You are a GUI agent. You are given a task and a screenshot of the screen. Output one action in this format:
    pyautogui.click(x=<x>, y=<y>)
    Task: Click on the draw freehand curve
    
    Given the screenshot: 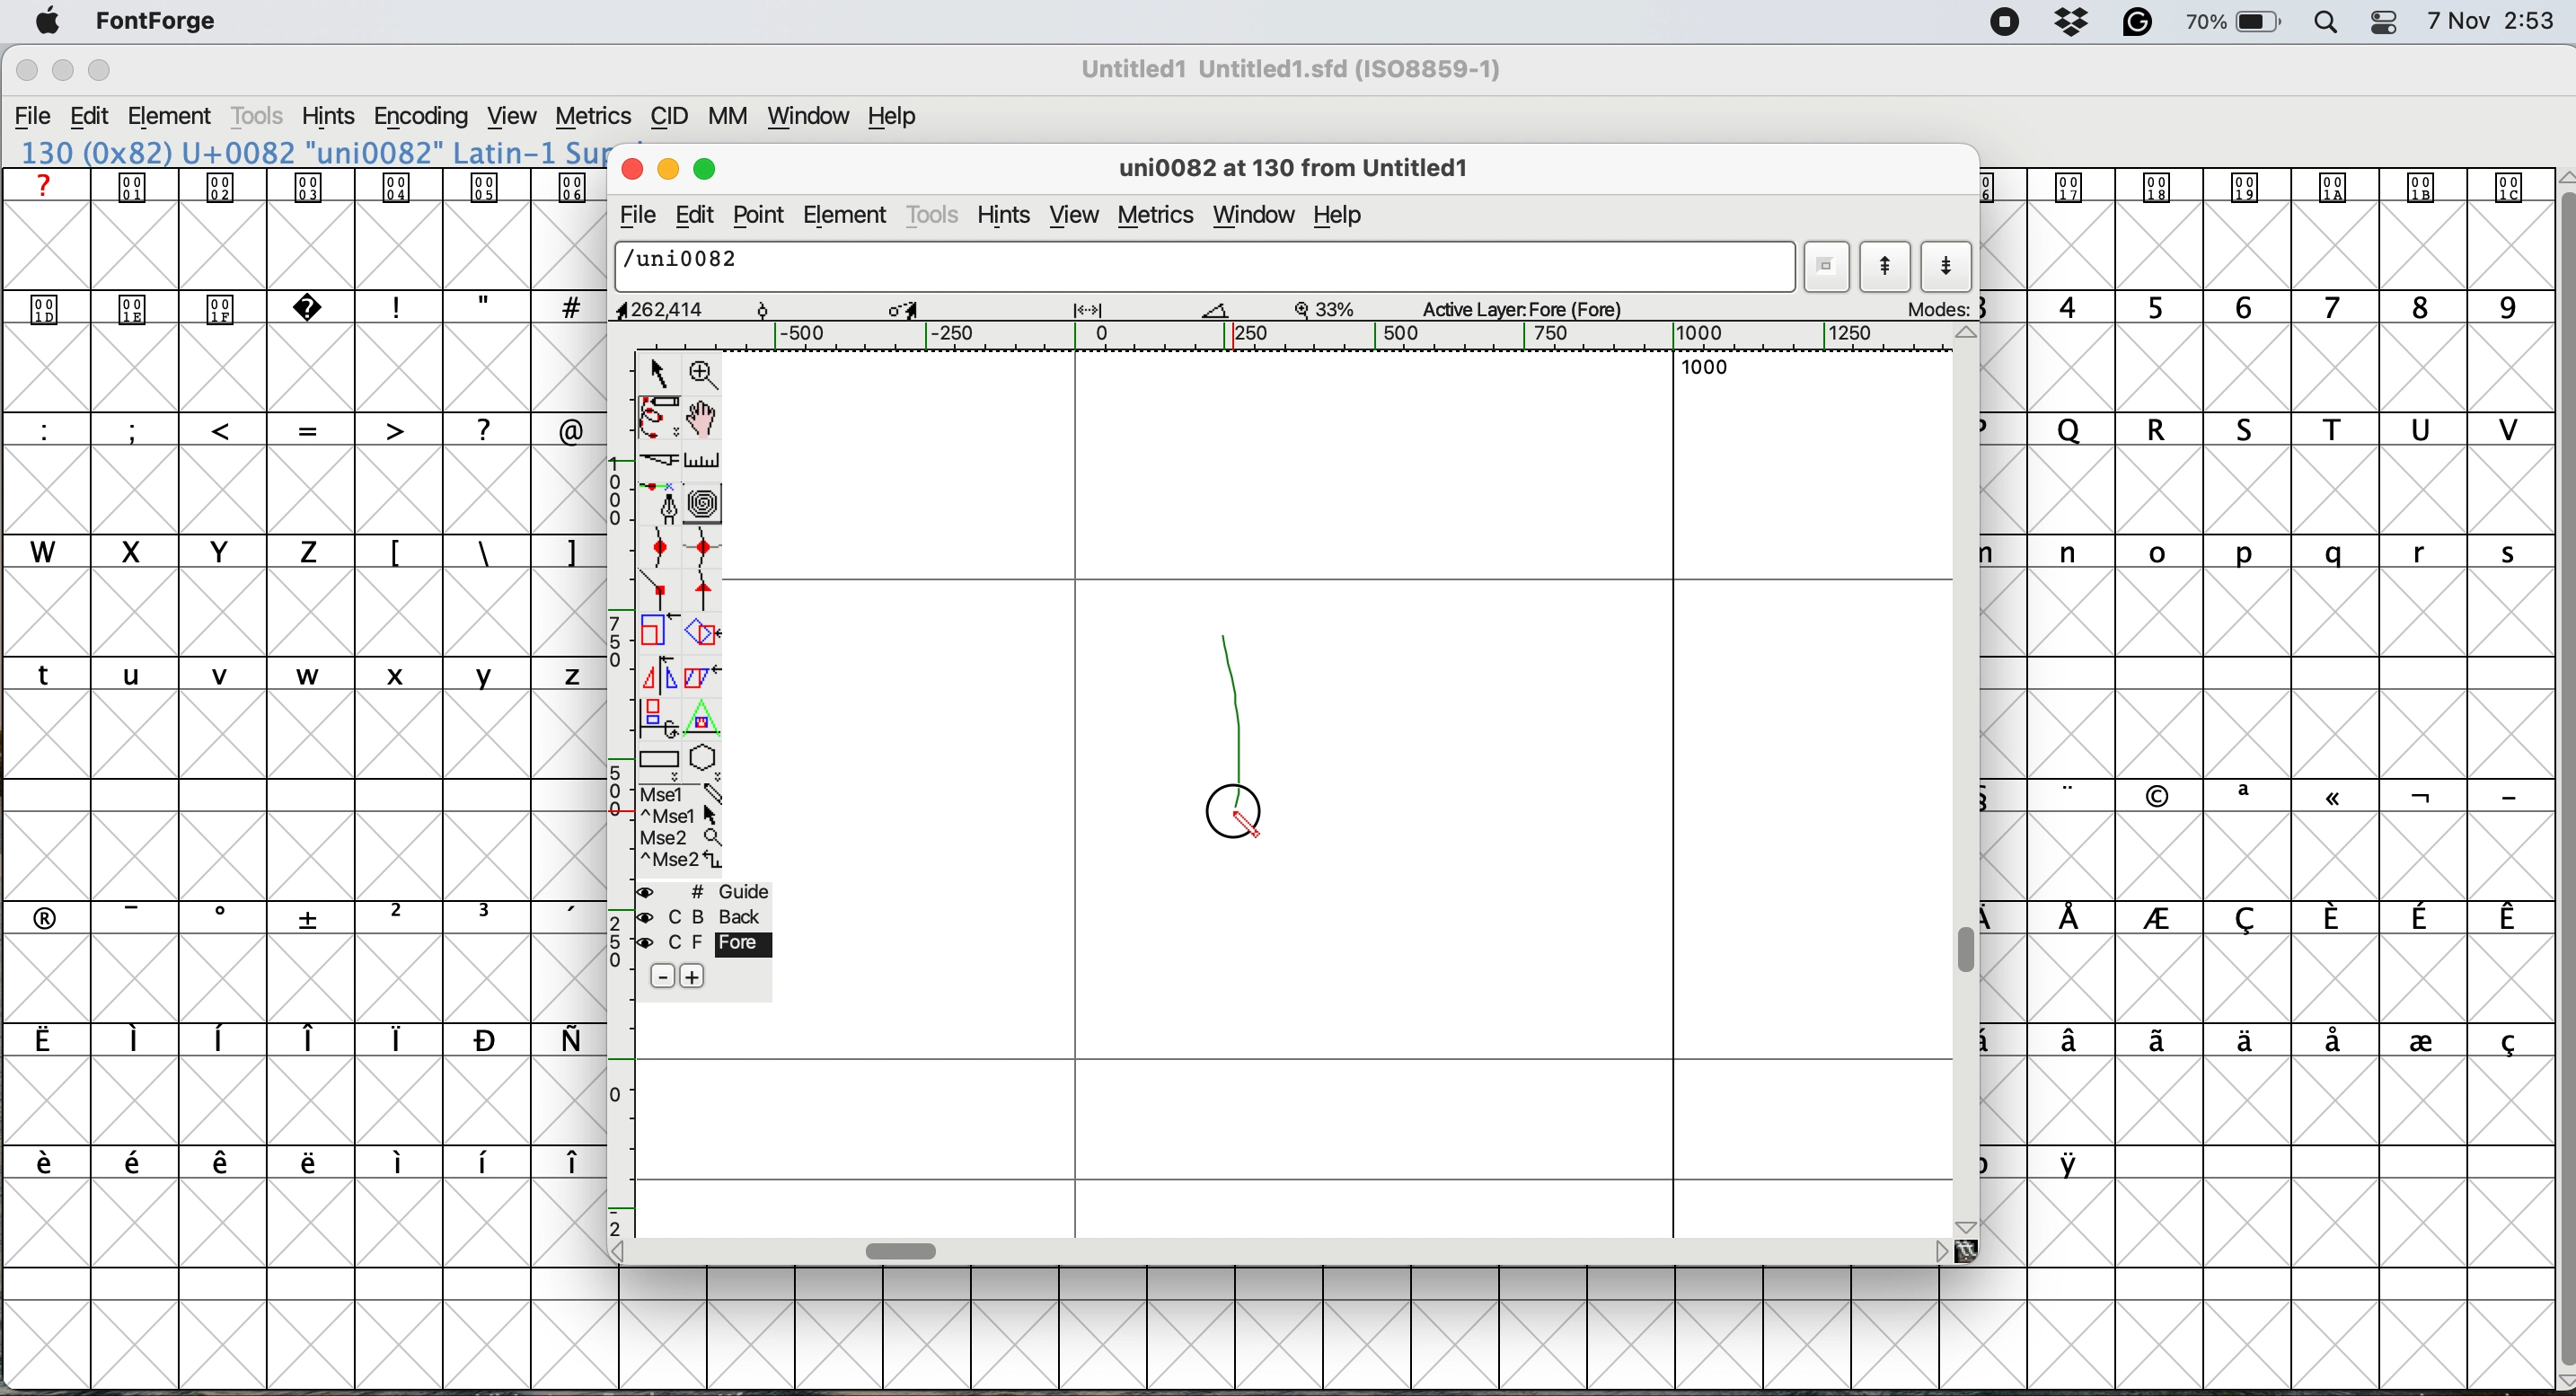 What is the action you would take?
    pyautogui.click(x=656, y=417)
    